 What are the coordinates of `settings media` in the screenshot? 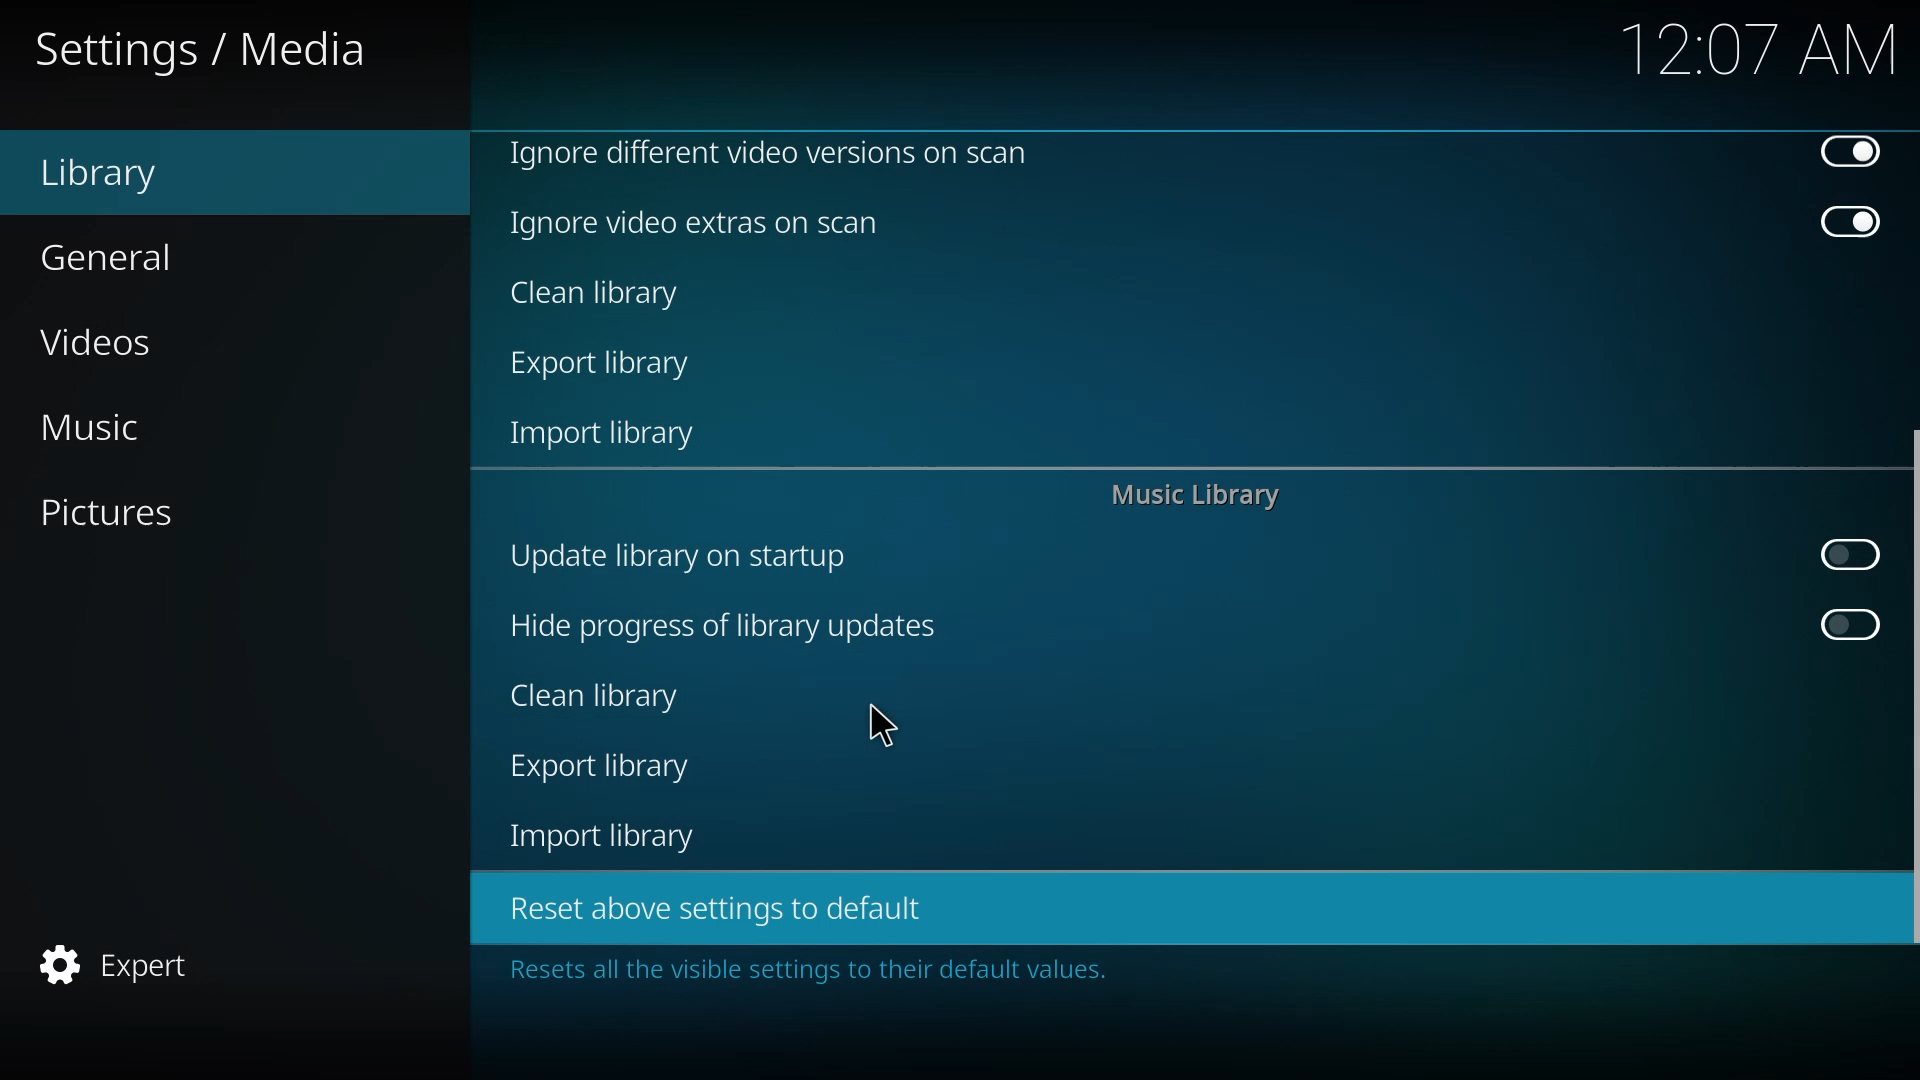 It's located at (205, 51).